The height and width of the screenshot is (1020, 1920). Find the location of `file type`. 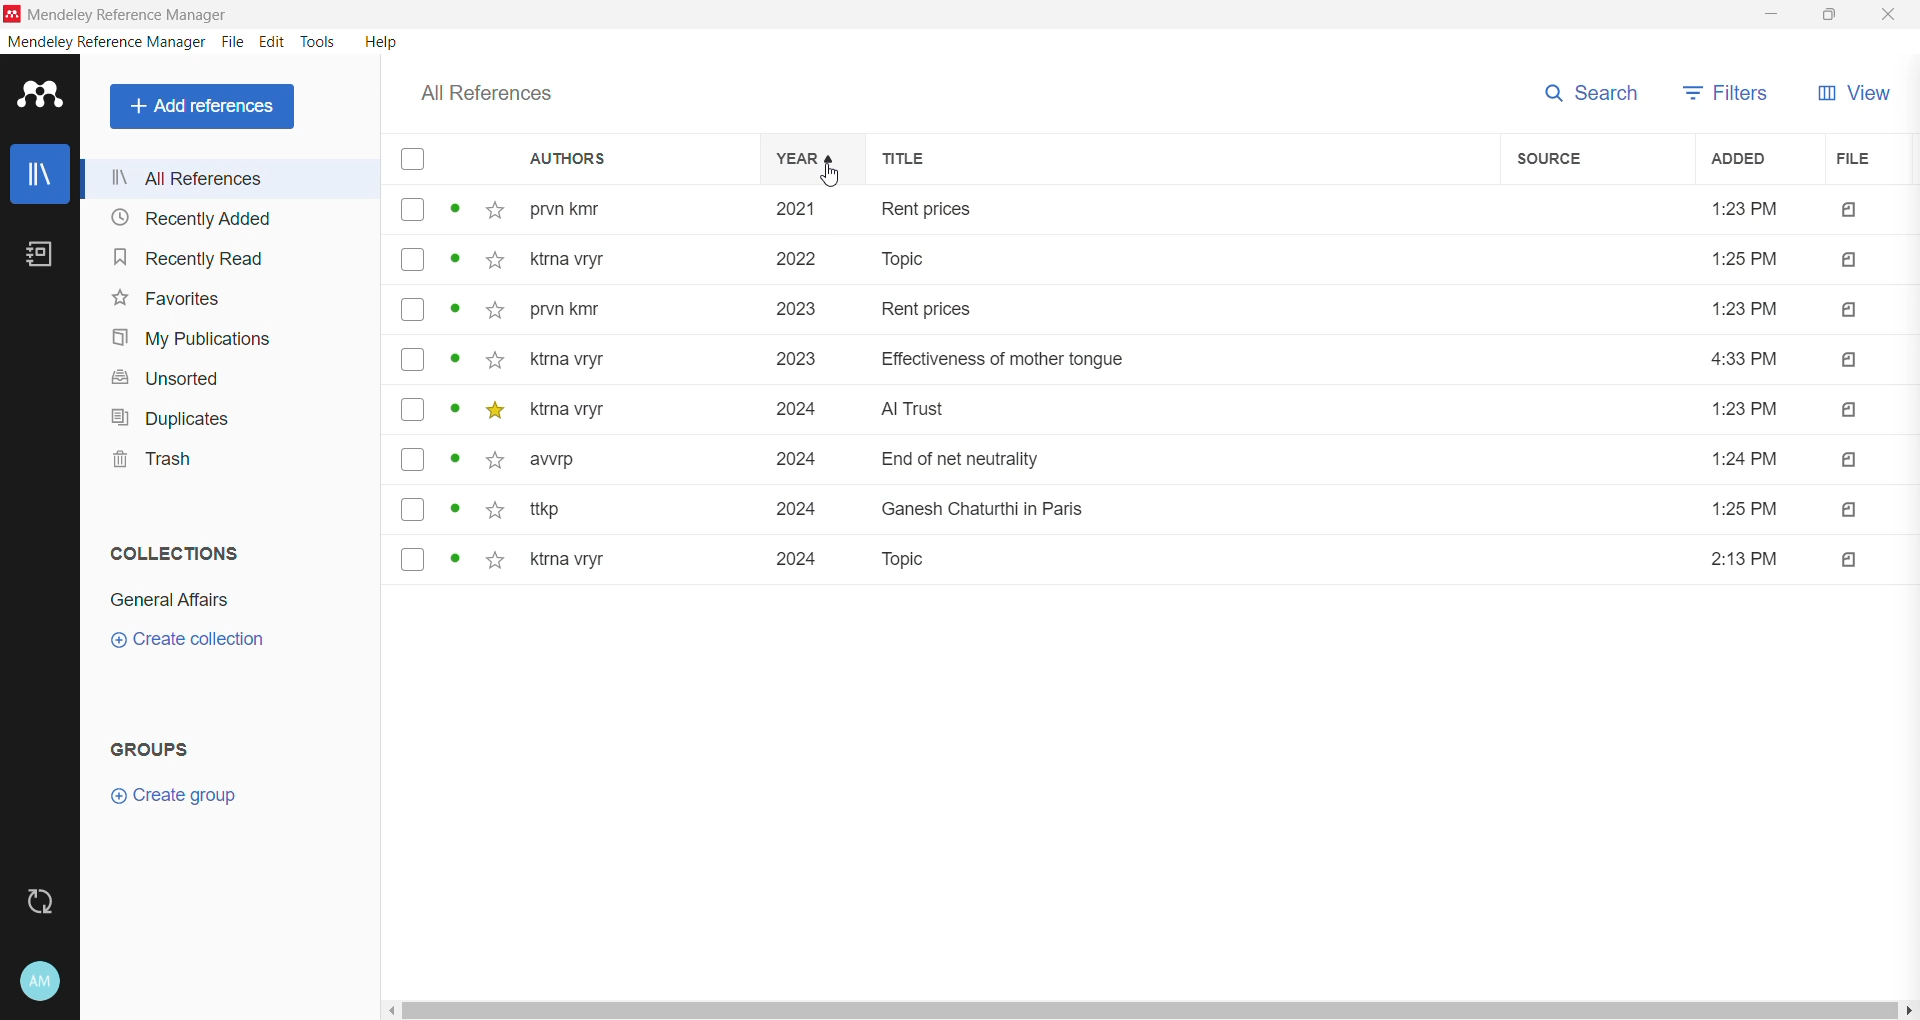

file type is located at coordinates (1852, 559).